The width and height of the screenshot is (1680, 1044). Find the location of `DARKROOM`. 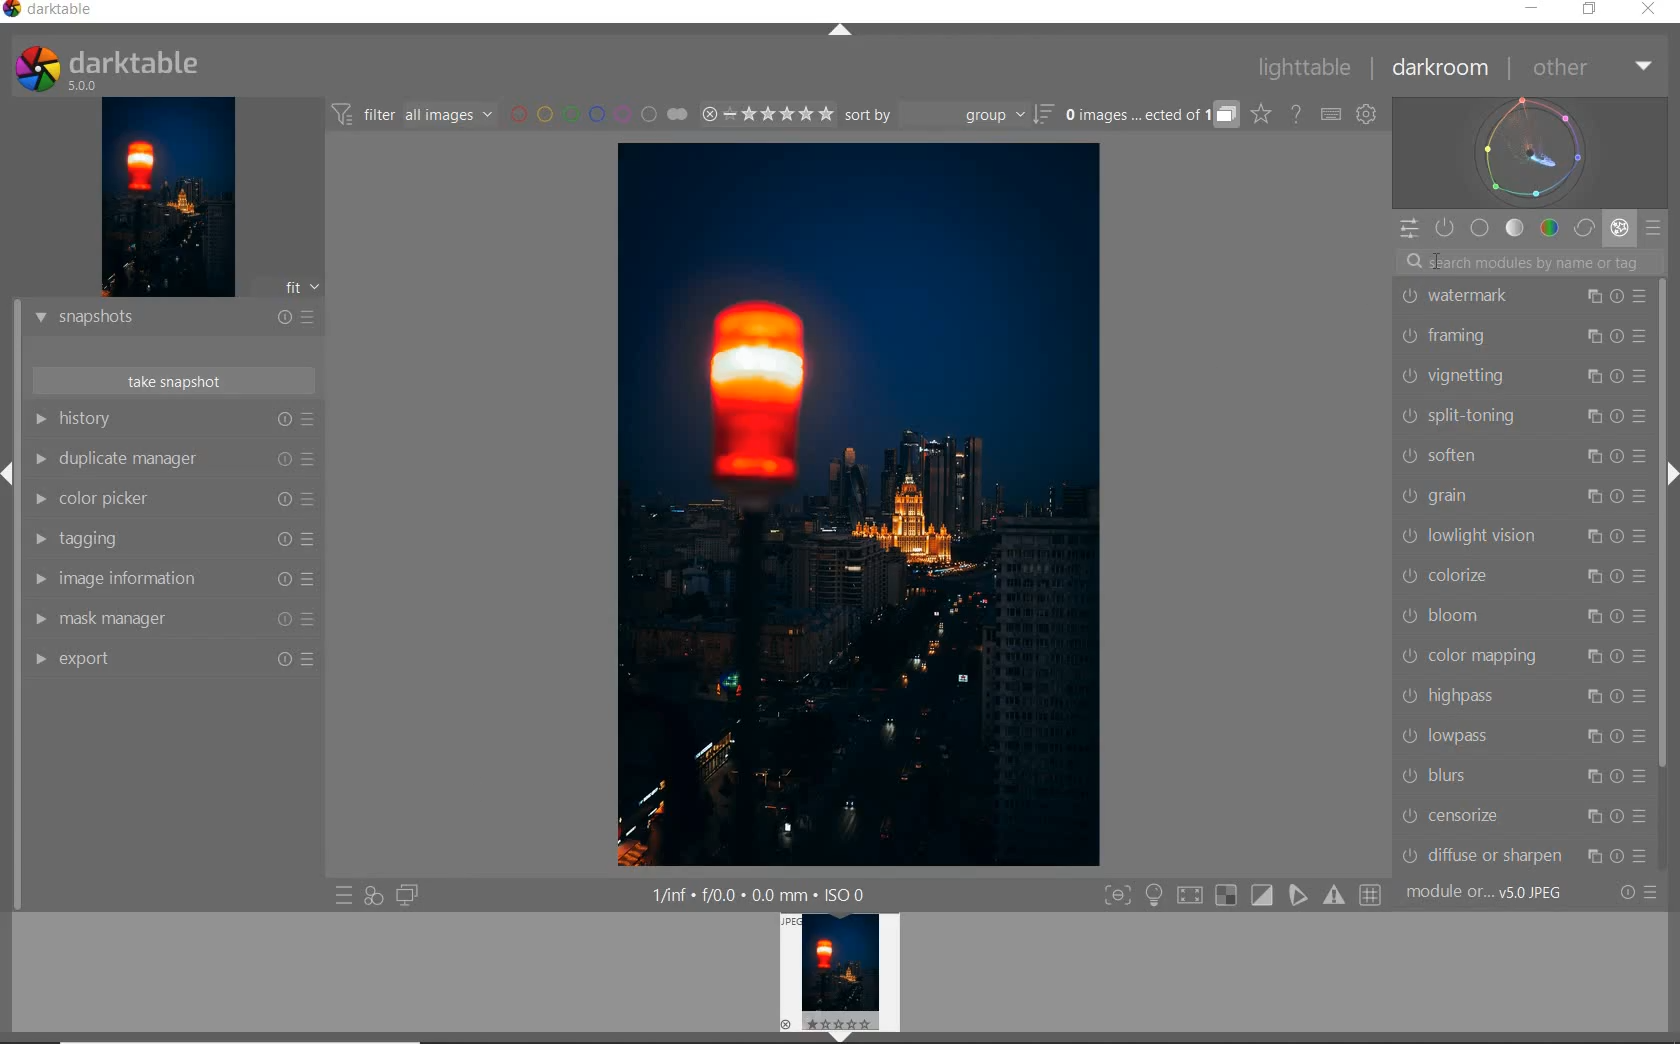

DARKROOM is located at coordinates (1444, 69).